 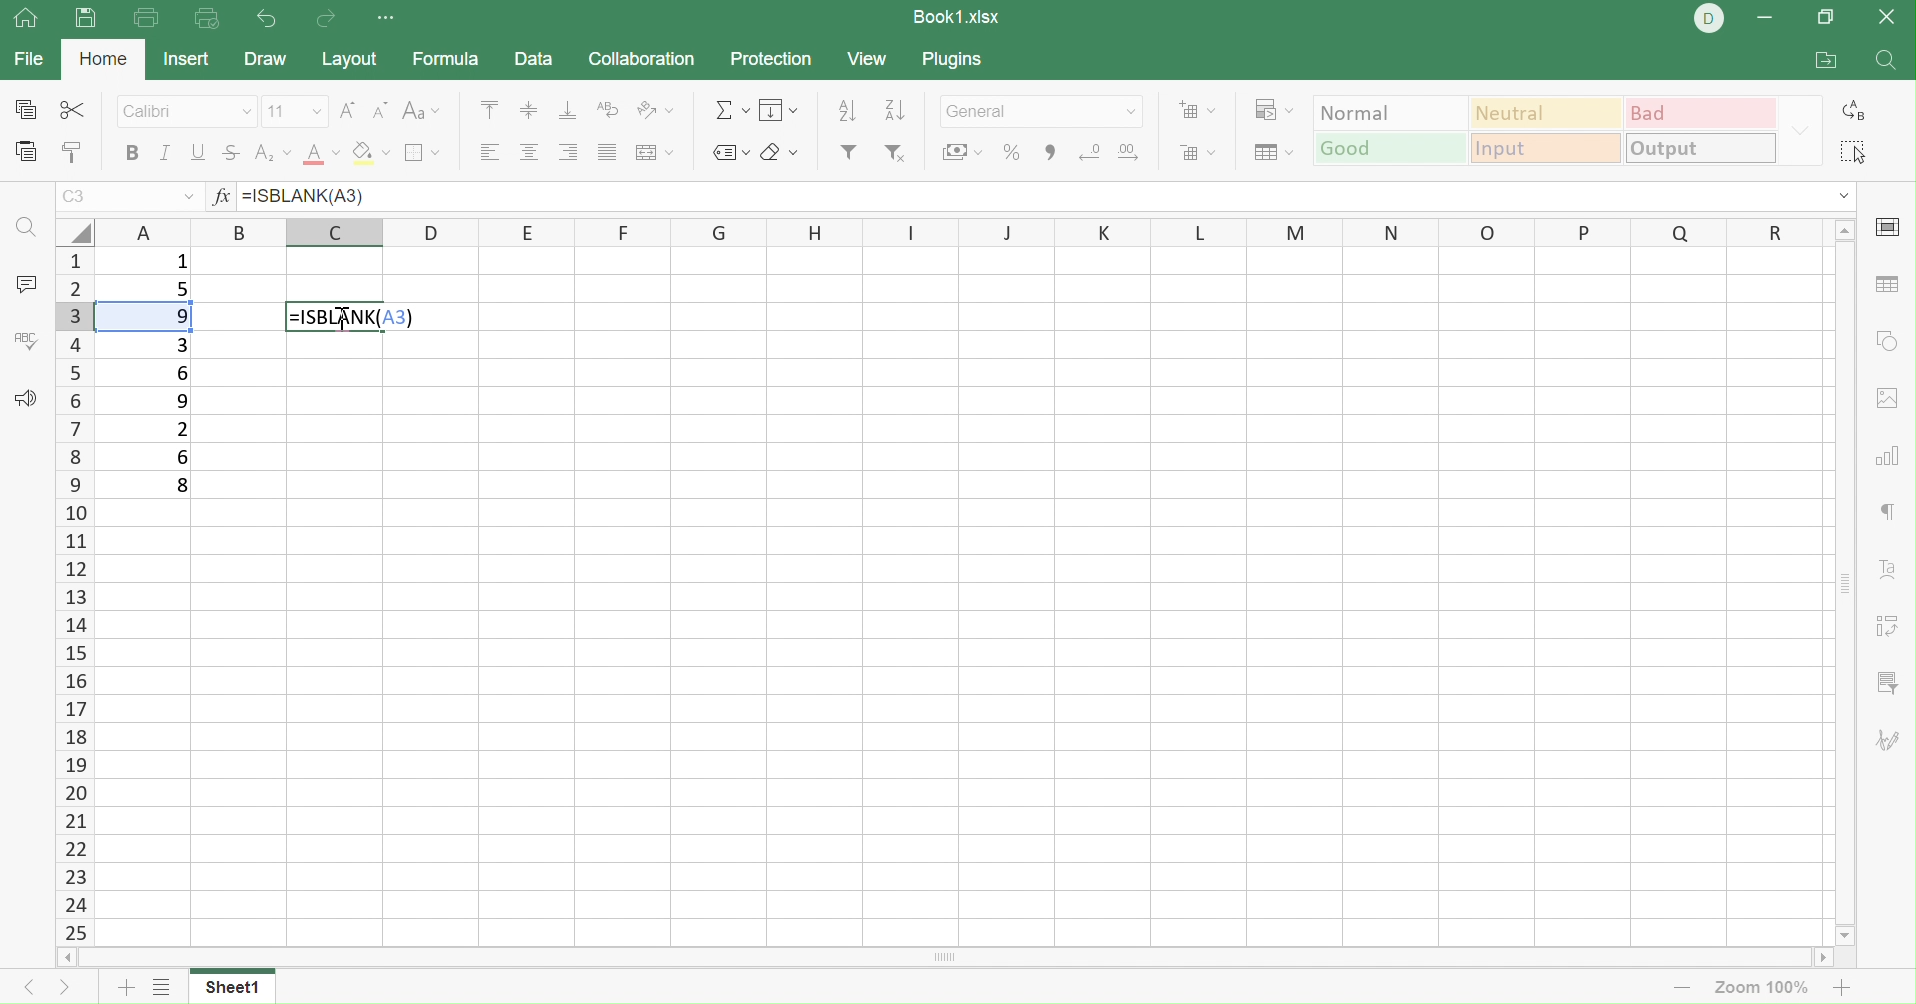 I want to click on Paste, so click(x=28, y=151).